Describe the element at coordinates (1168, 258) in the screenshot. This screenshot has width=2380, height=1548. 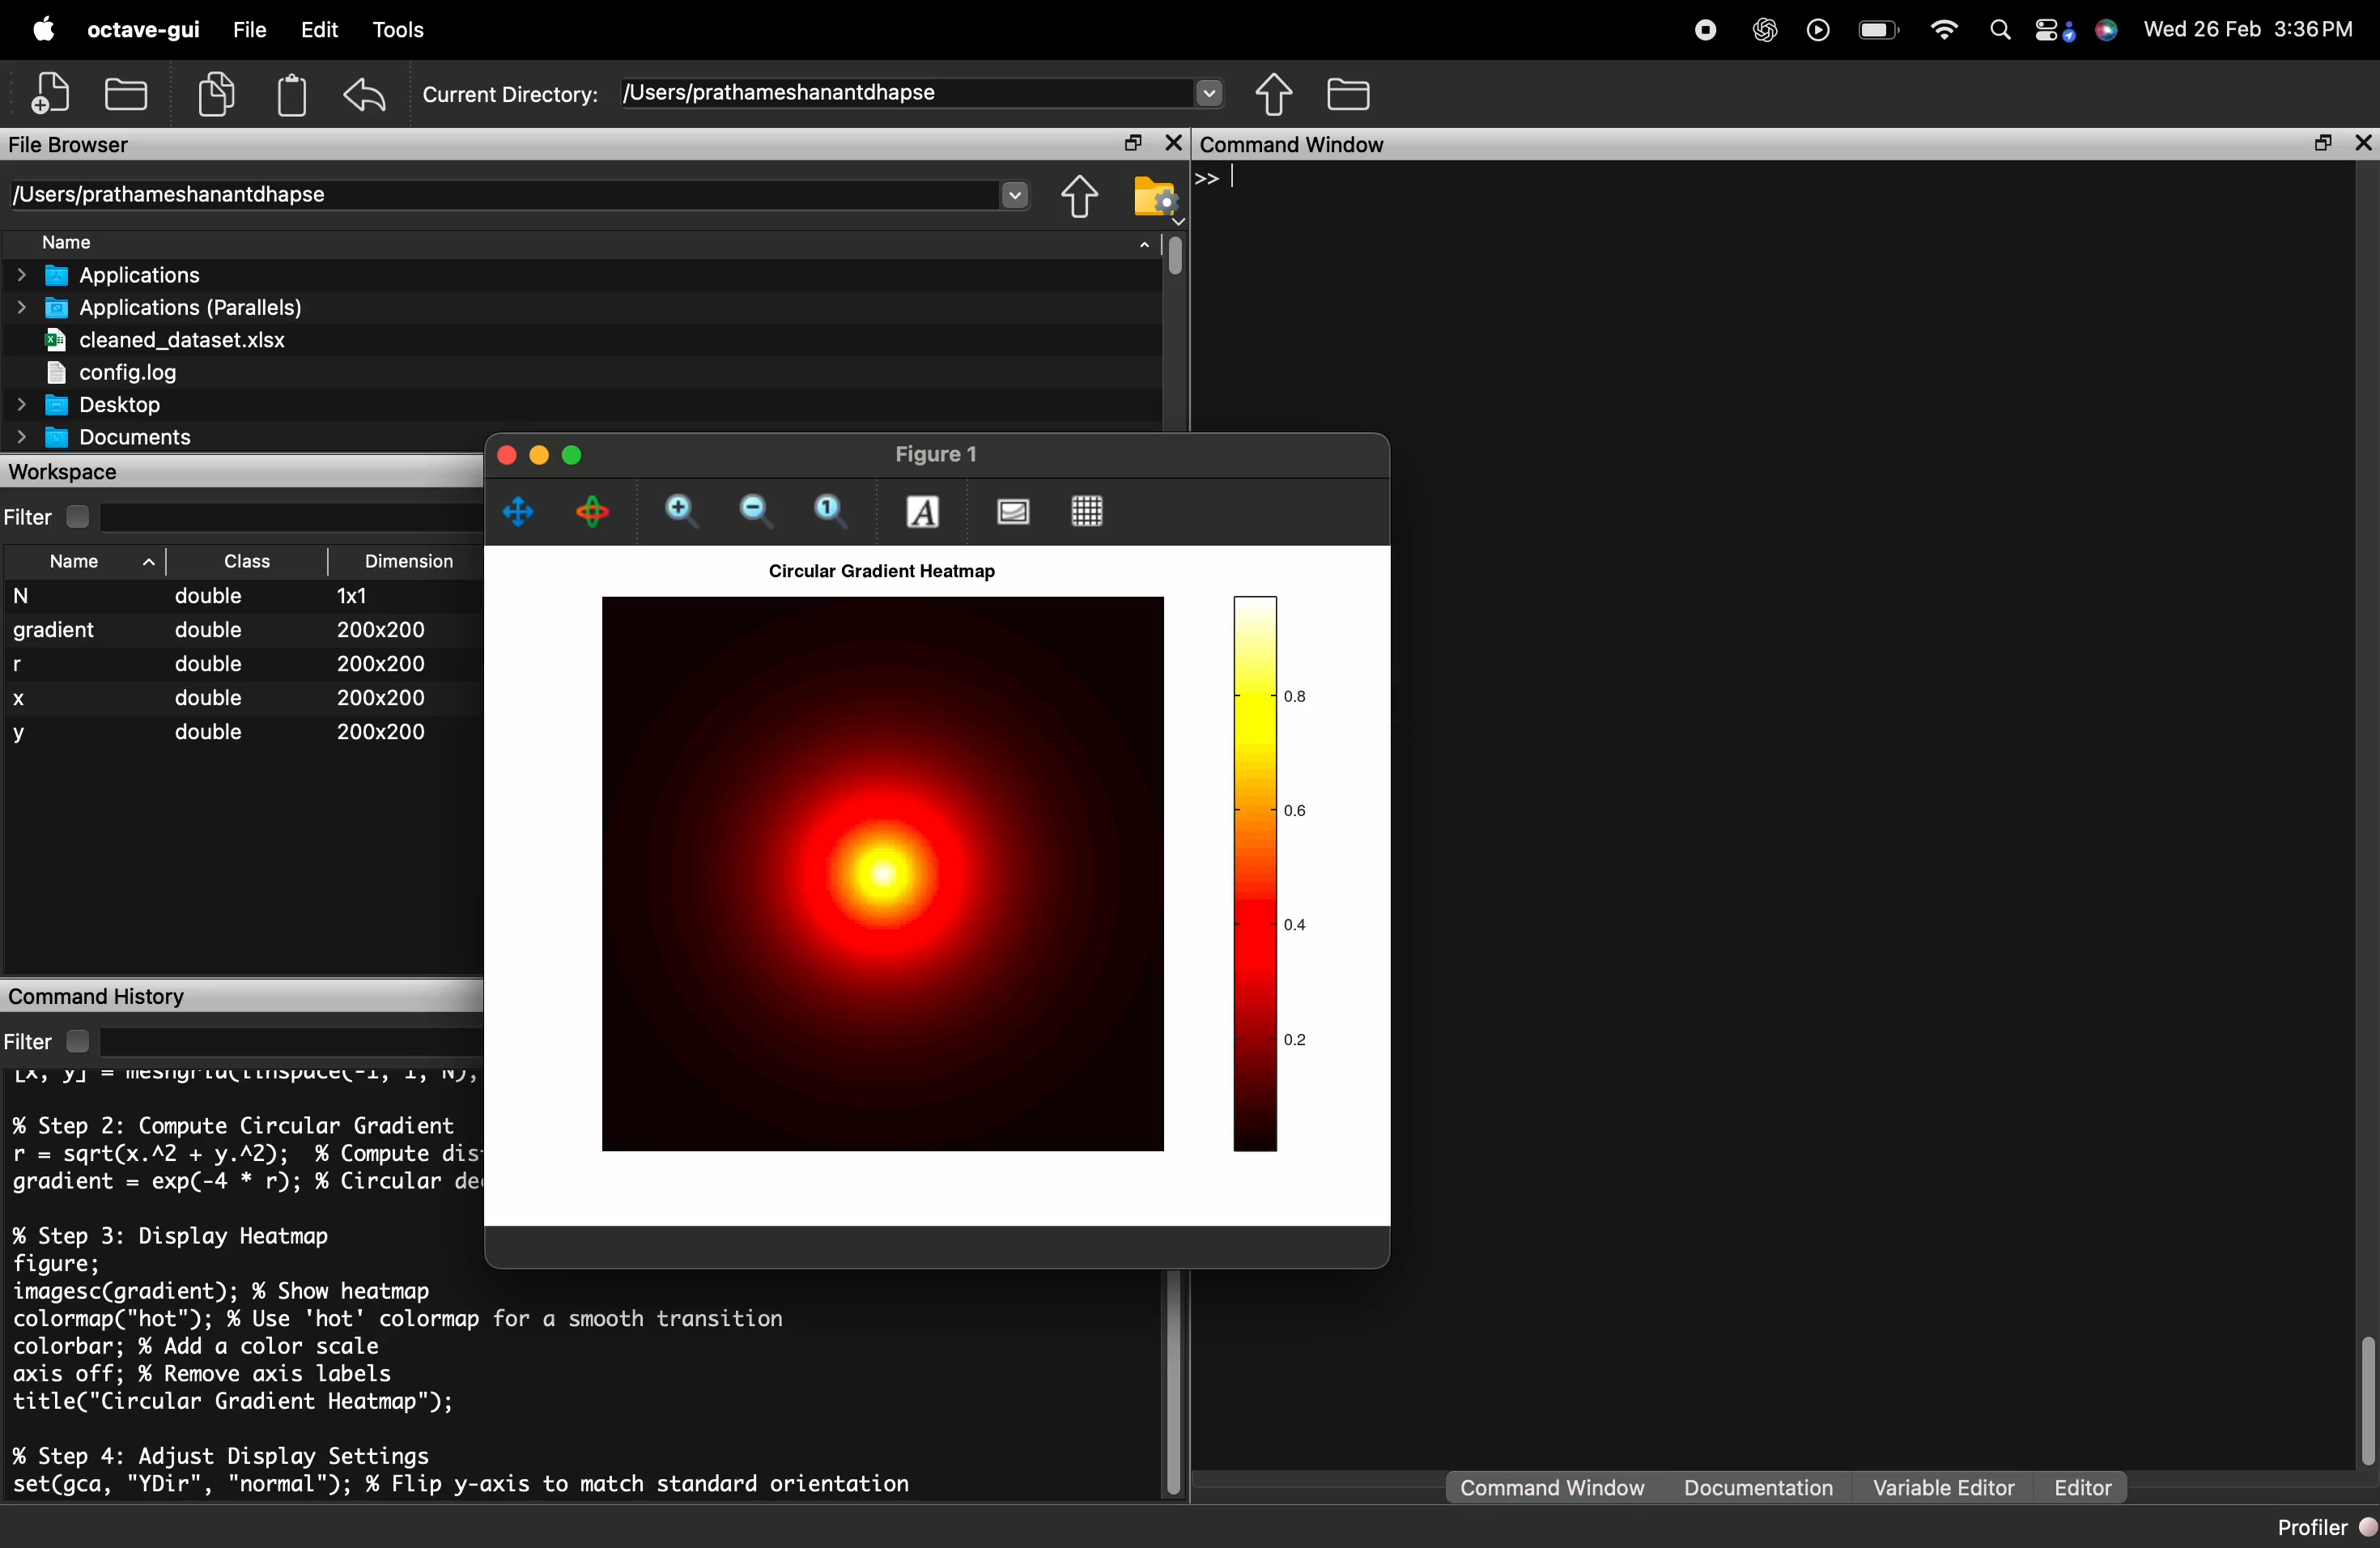
I see `vertical scrollbar` at that location.